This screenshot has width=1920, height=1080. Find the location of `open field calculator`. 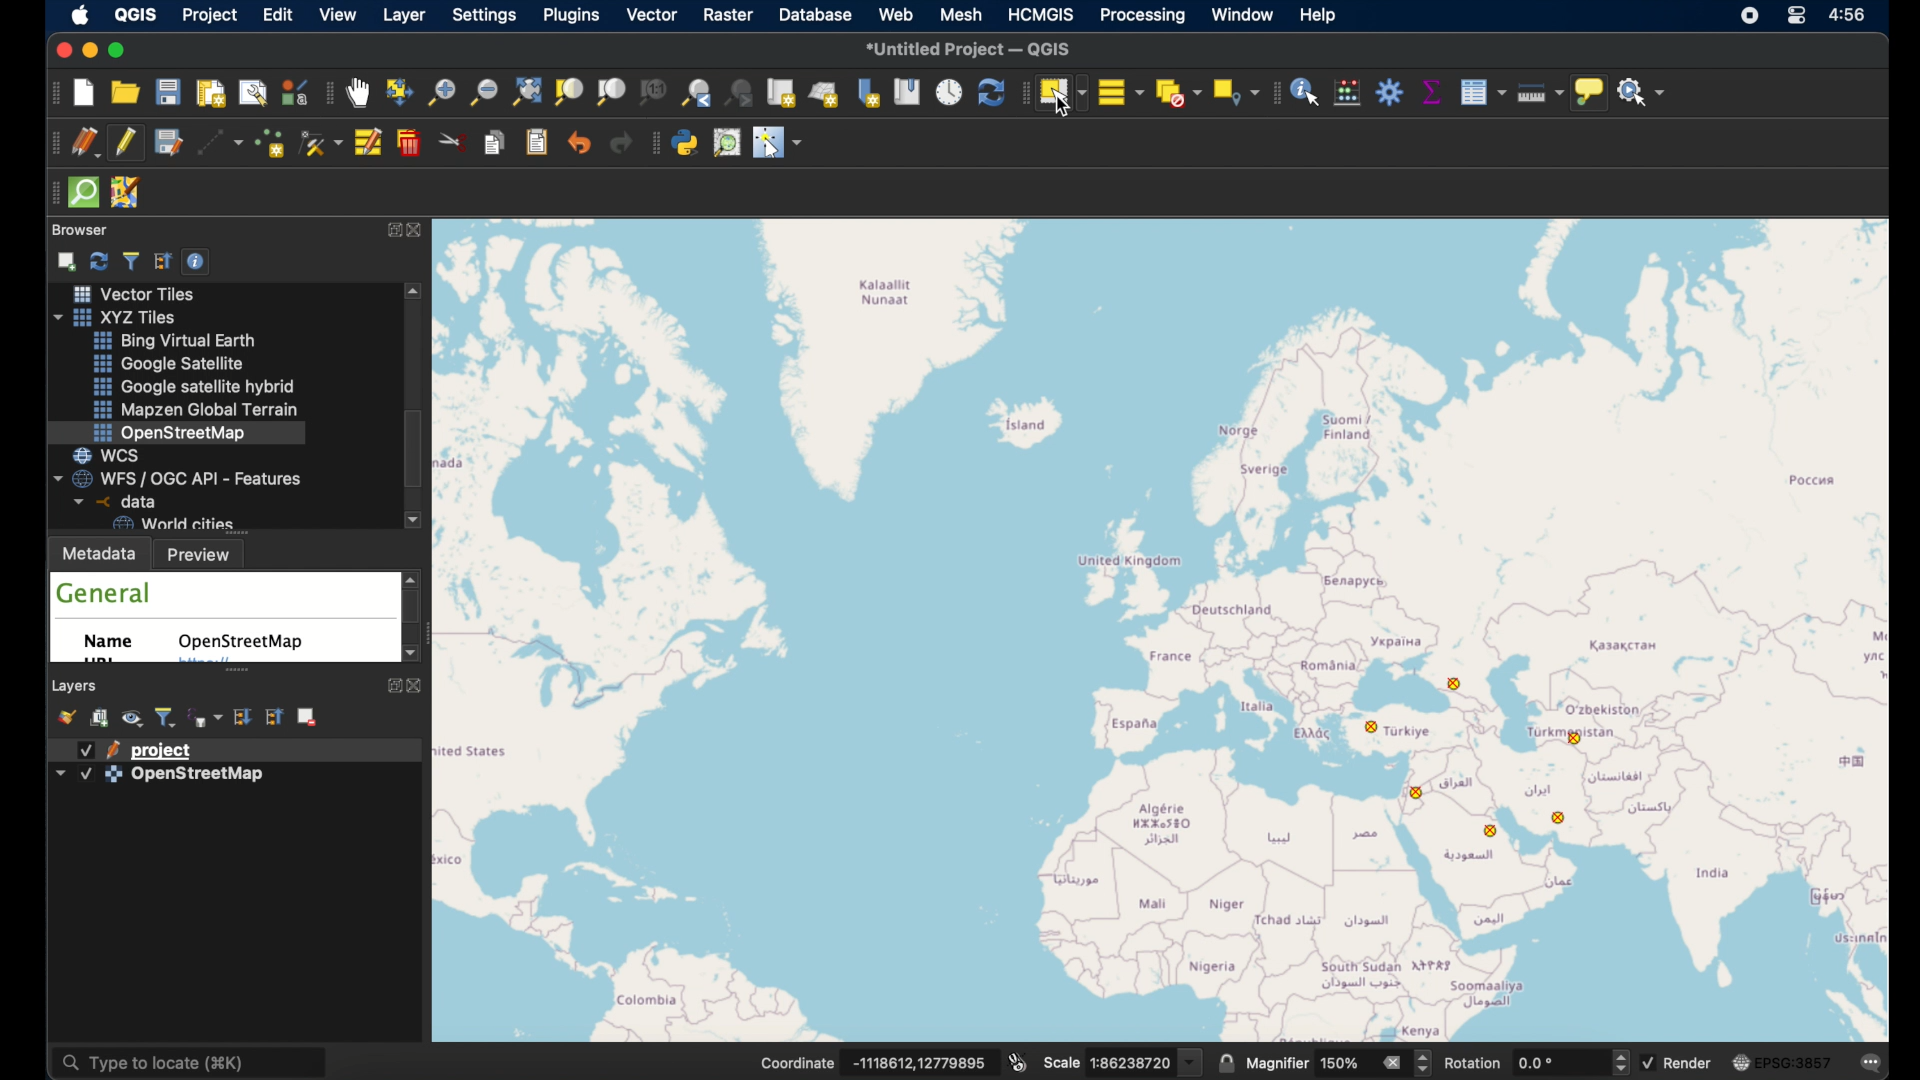

open field calculator is located at coordinates (1348, 92).